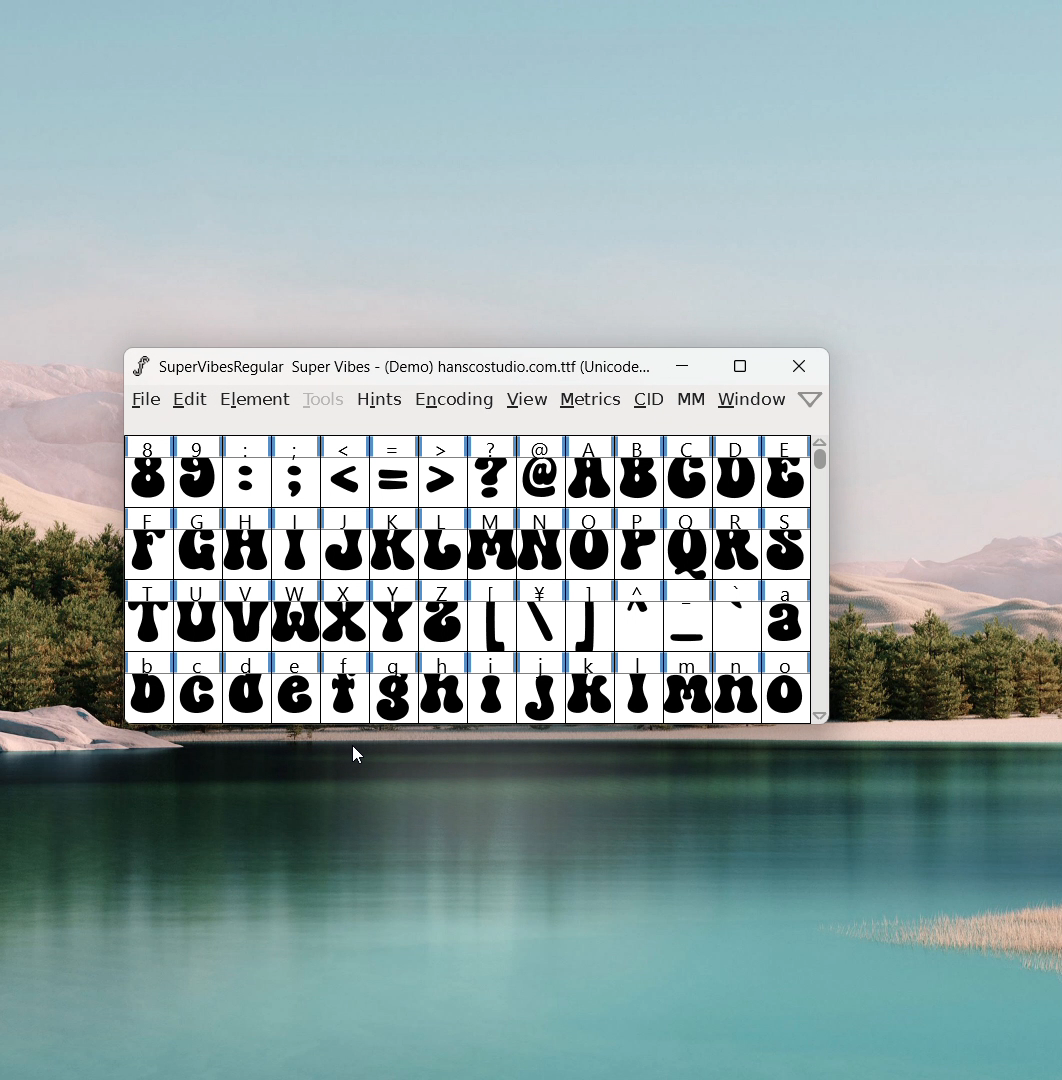  I want to click on edit, so click(189, 399).